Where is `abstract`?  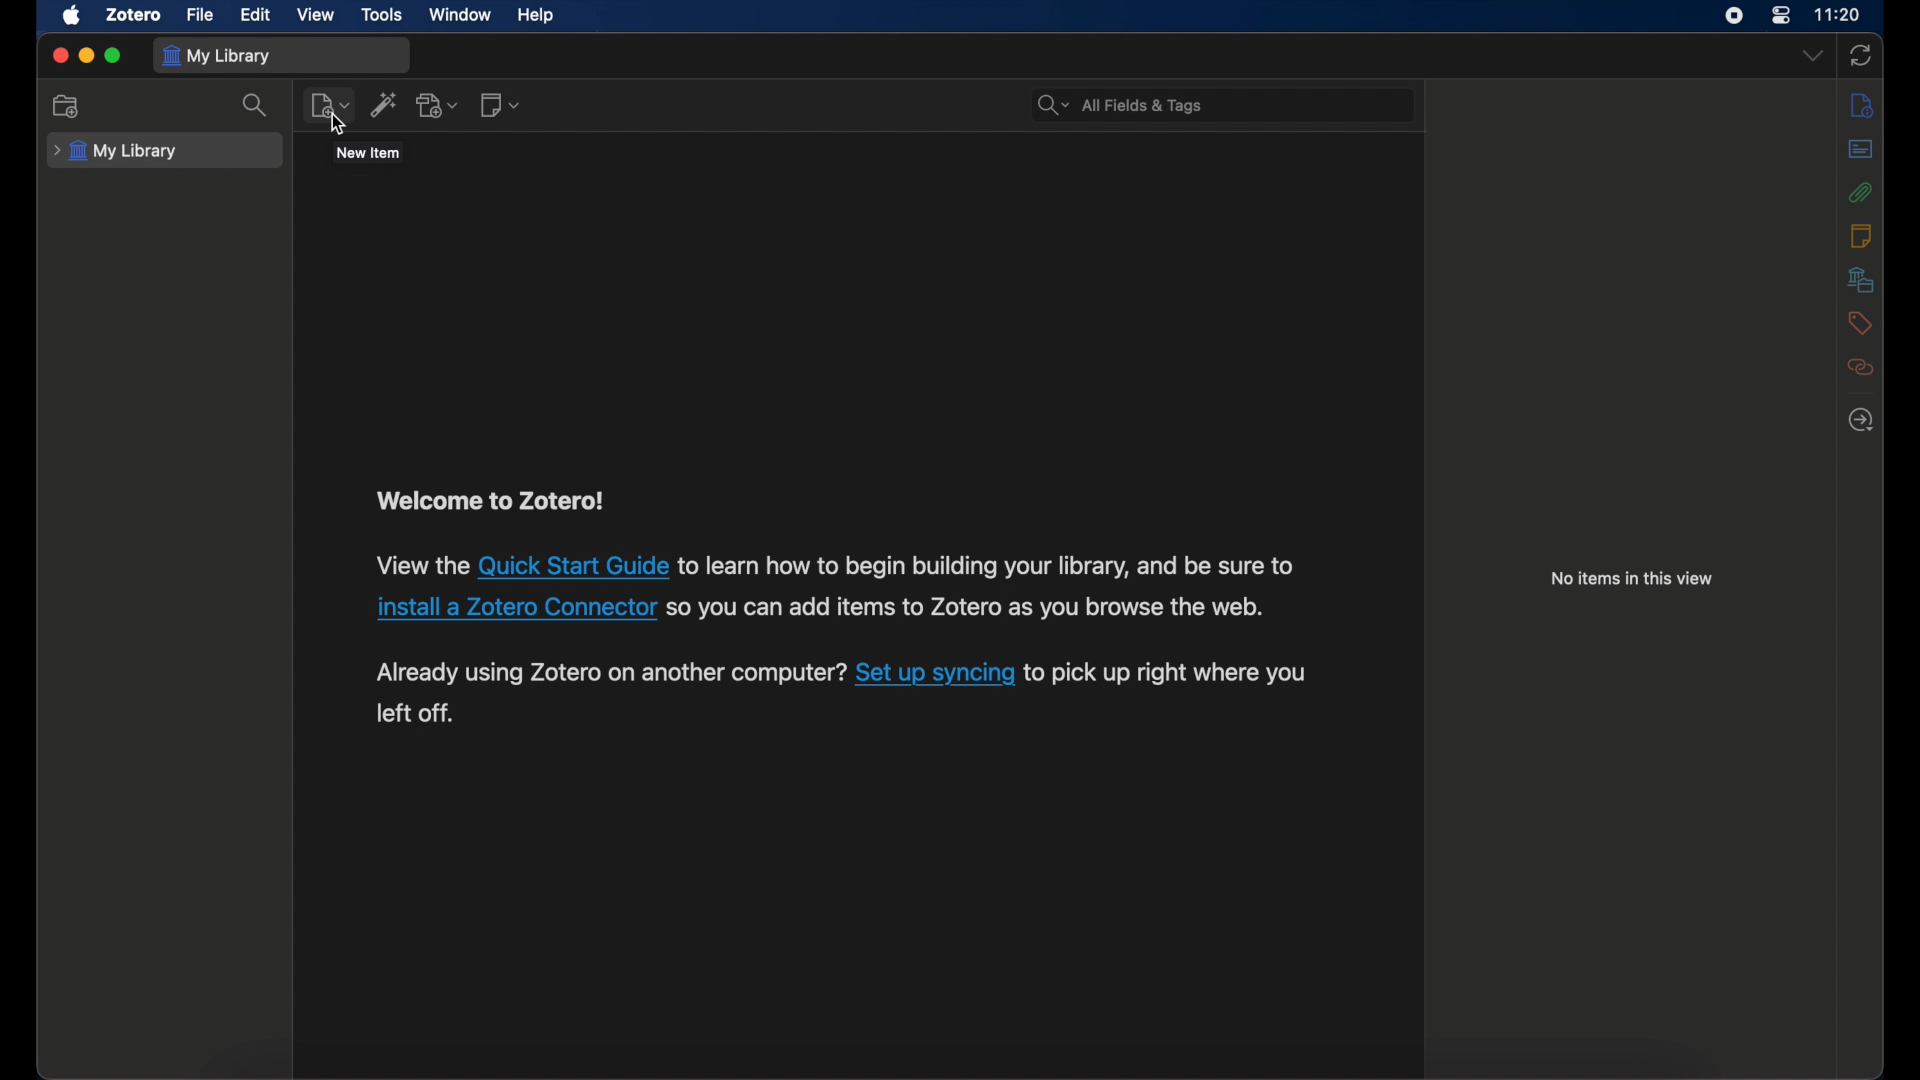 abstract is located at coordinates (1861, 148).